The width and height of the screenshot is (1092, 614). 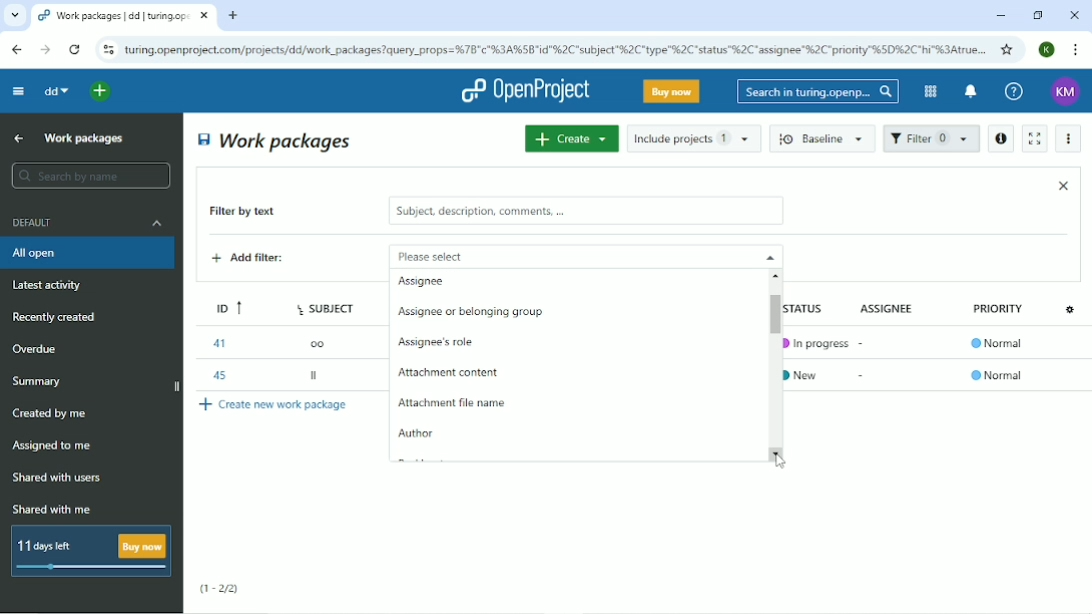 I want to click on To notification center, so click(x=969, y=93).